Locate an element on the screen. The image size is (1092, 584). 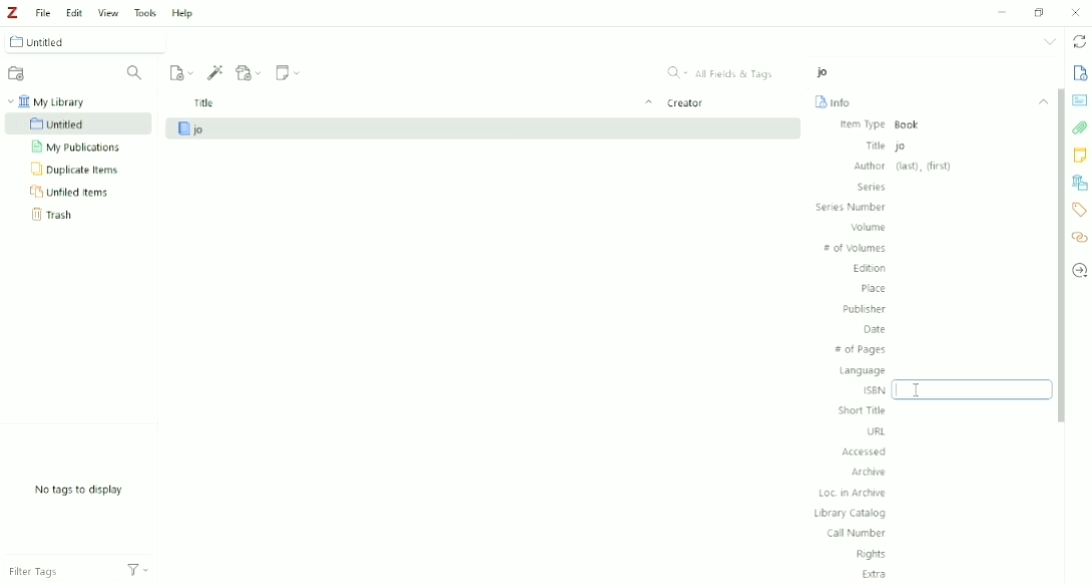
Ceator is located at coordinates (689, 102).